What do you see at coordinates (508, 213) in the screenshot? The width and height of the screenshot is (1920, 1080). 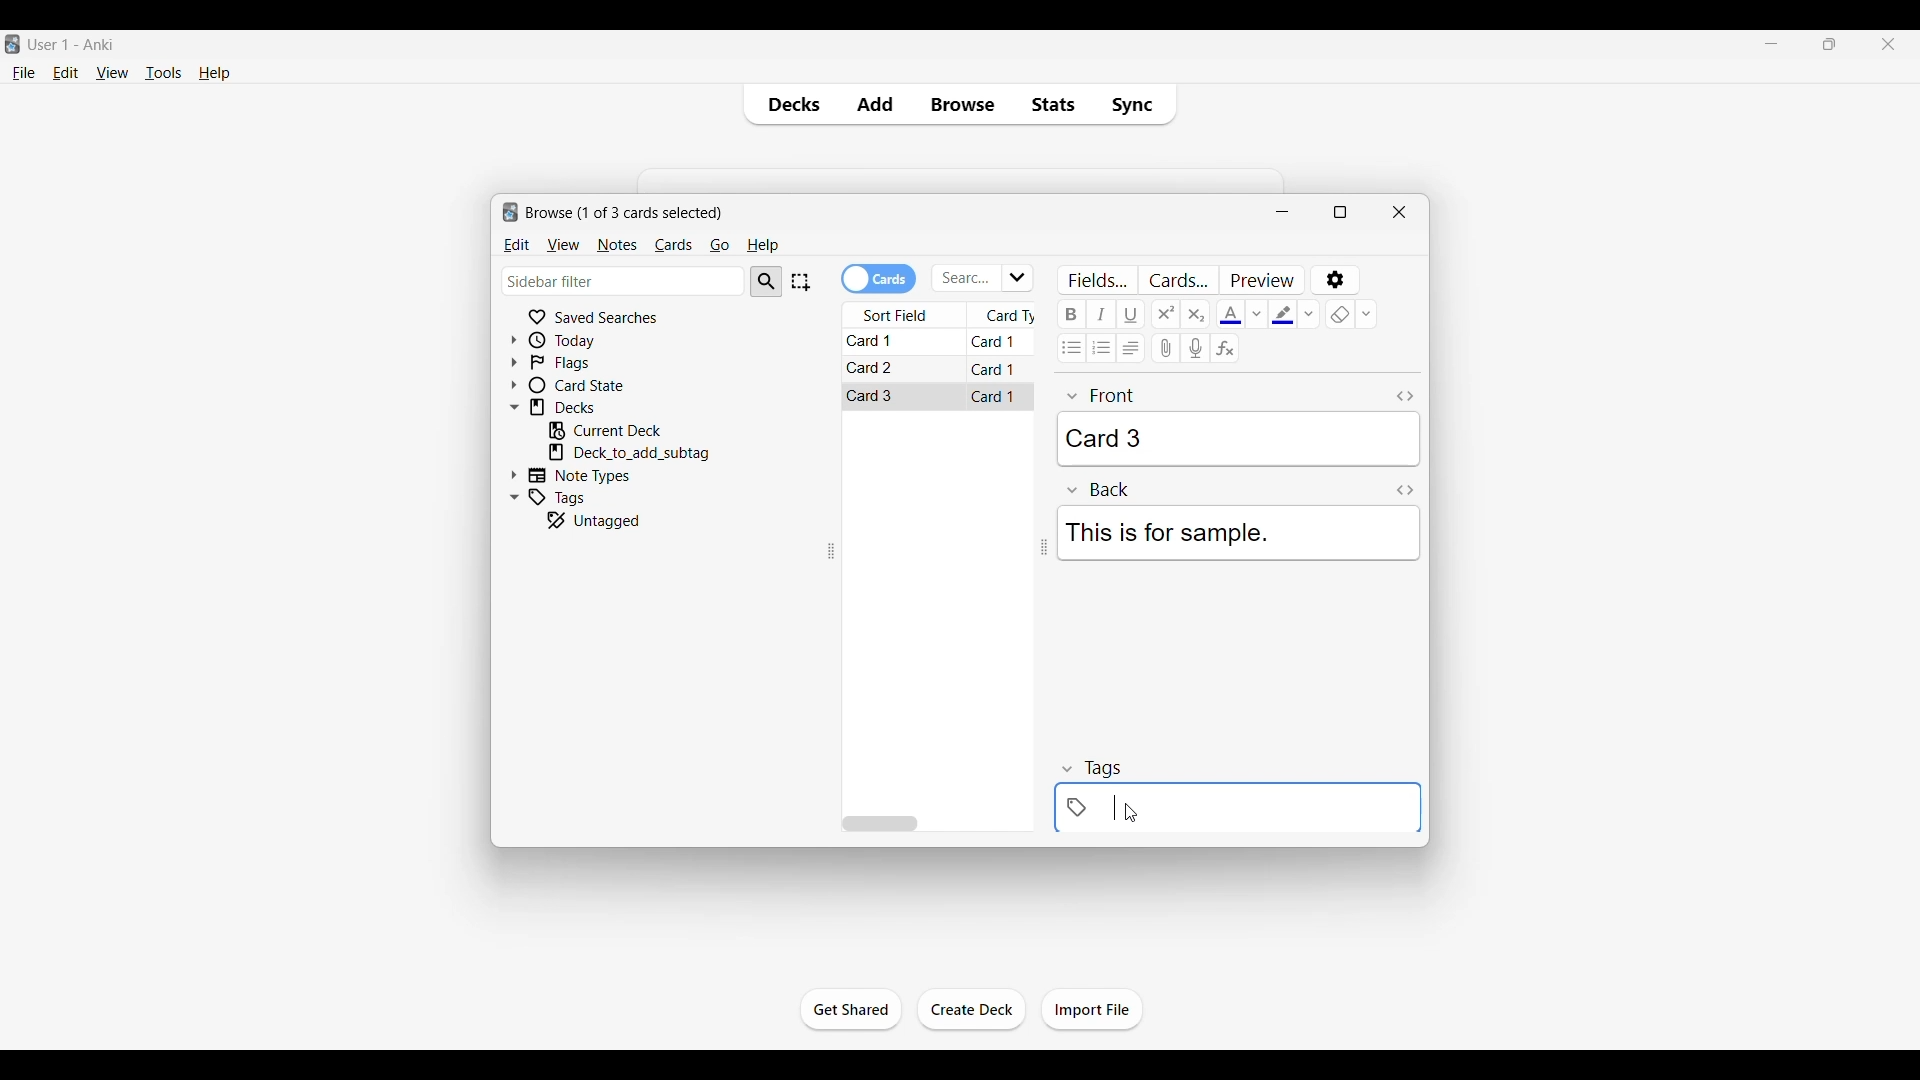 I see `logo` at bounding box center [508, 213].